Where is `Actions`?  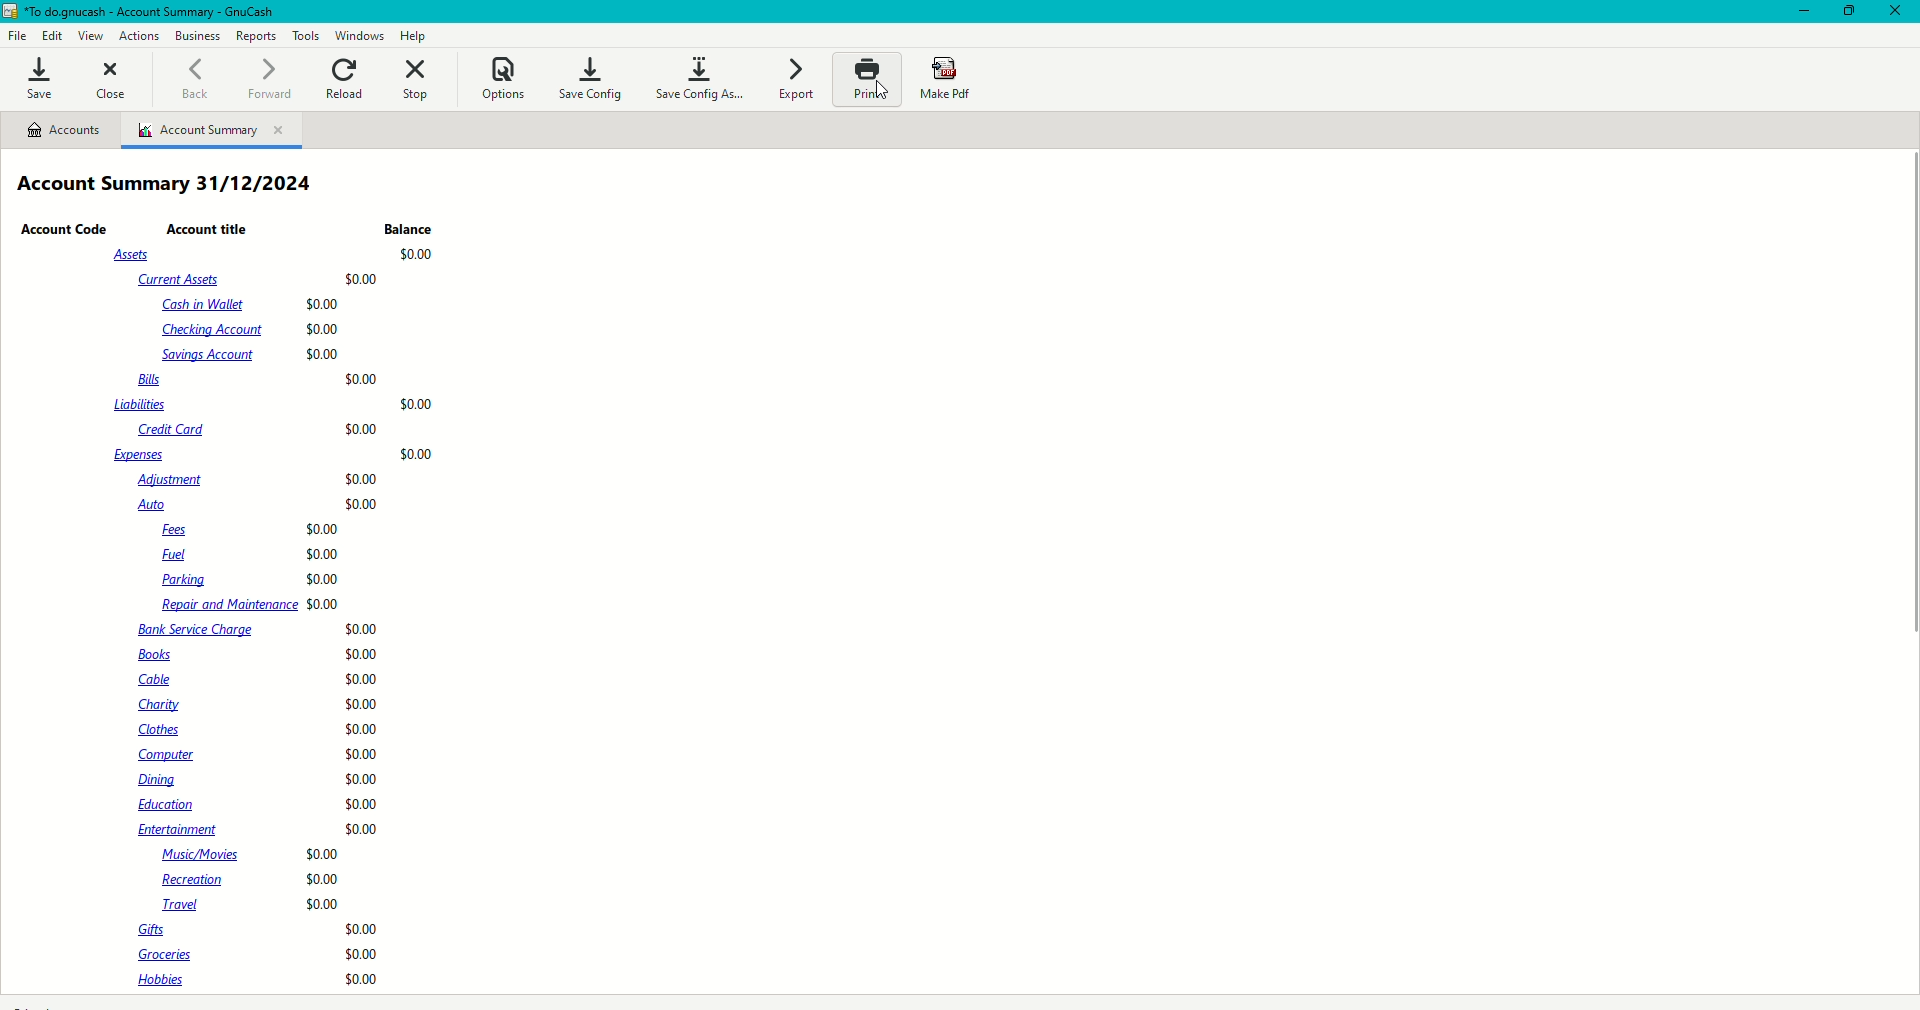 Actions is located at coordinates (141, 35).